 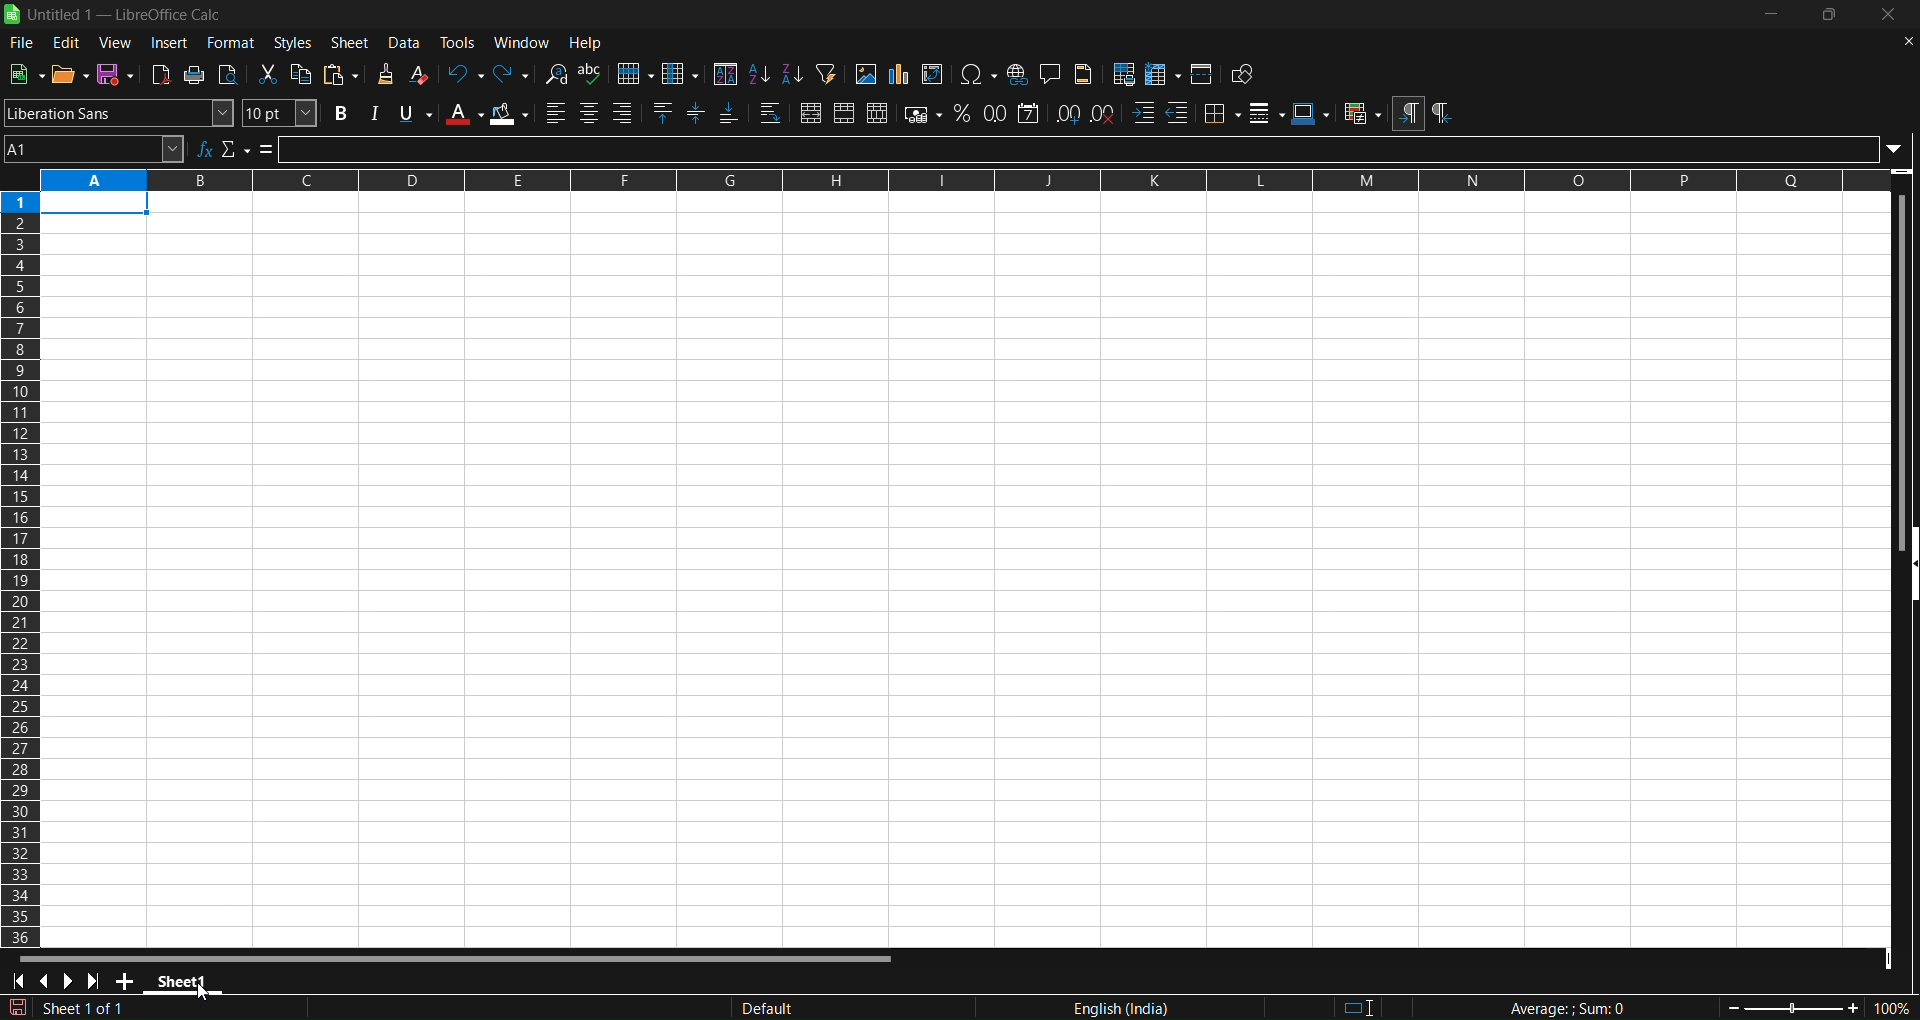 I want to click on left to right, so click(x=1407, y=114).